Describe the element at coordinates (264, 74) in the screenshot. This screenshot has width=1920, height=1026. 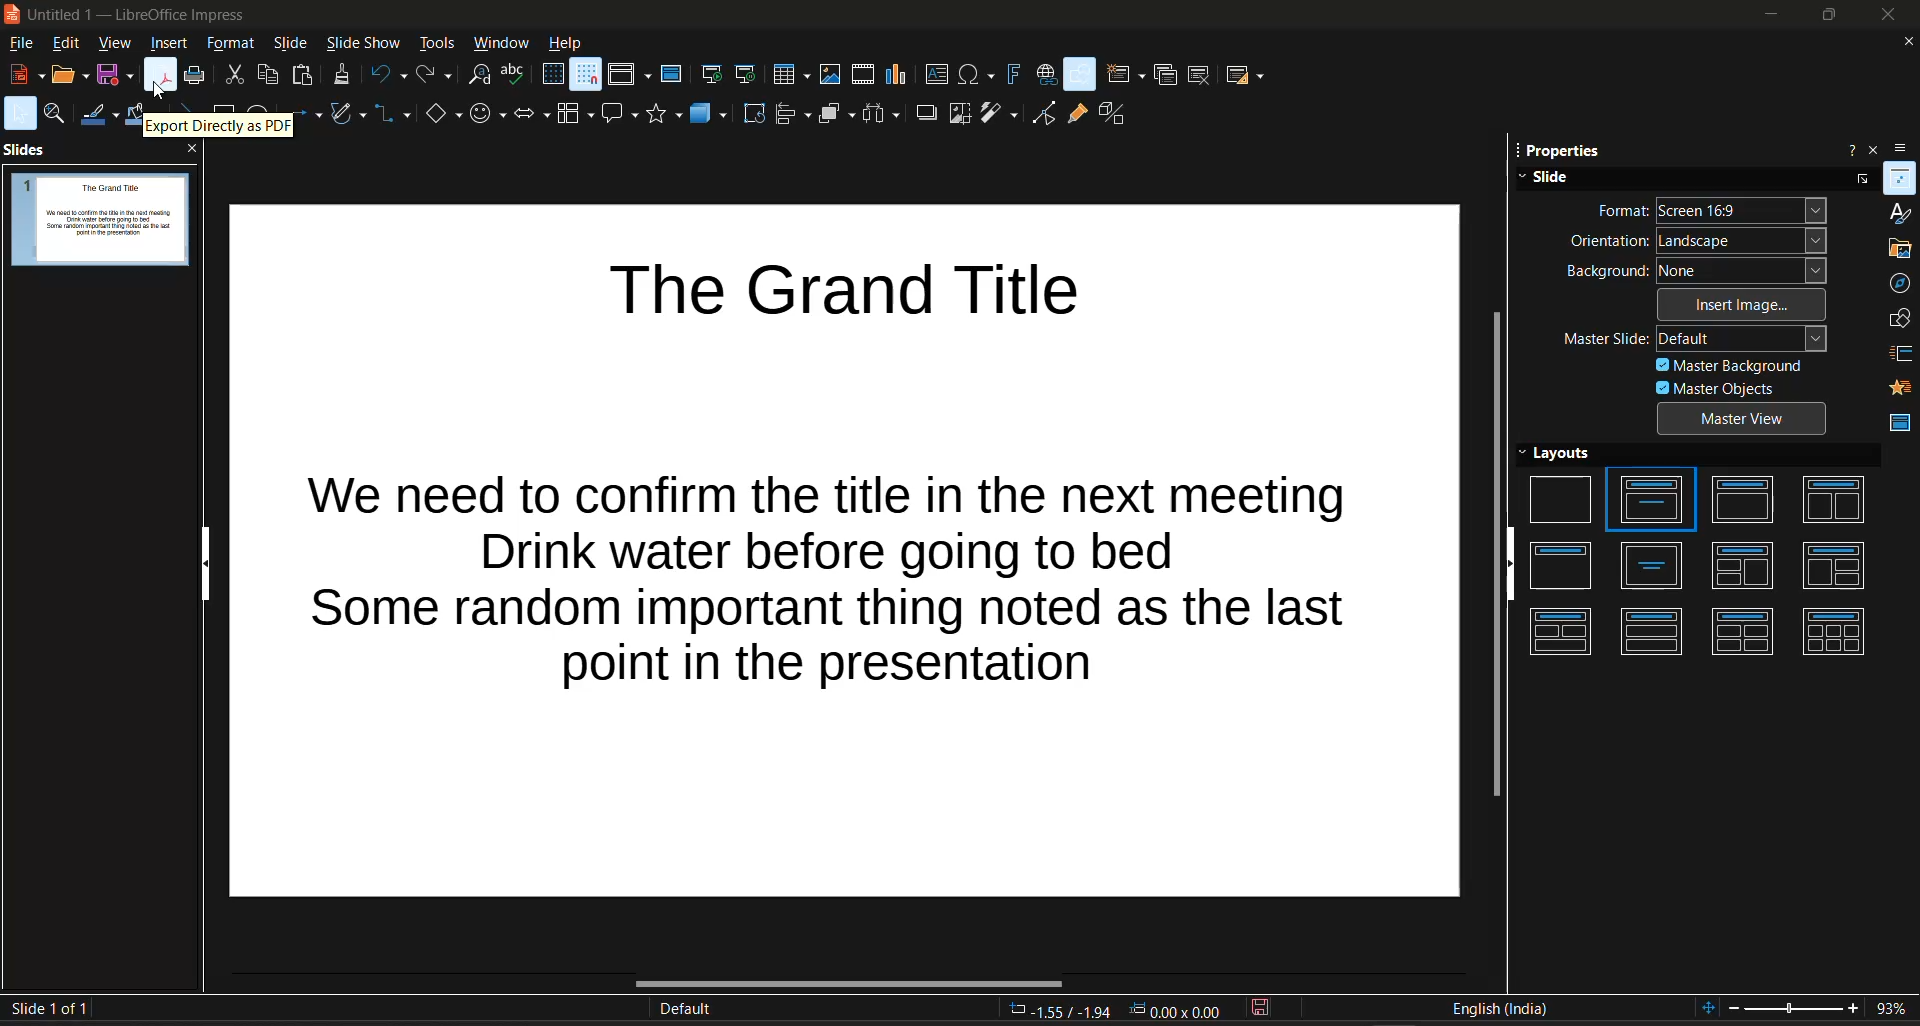
I see `copy` at that location.